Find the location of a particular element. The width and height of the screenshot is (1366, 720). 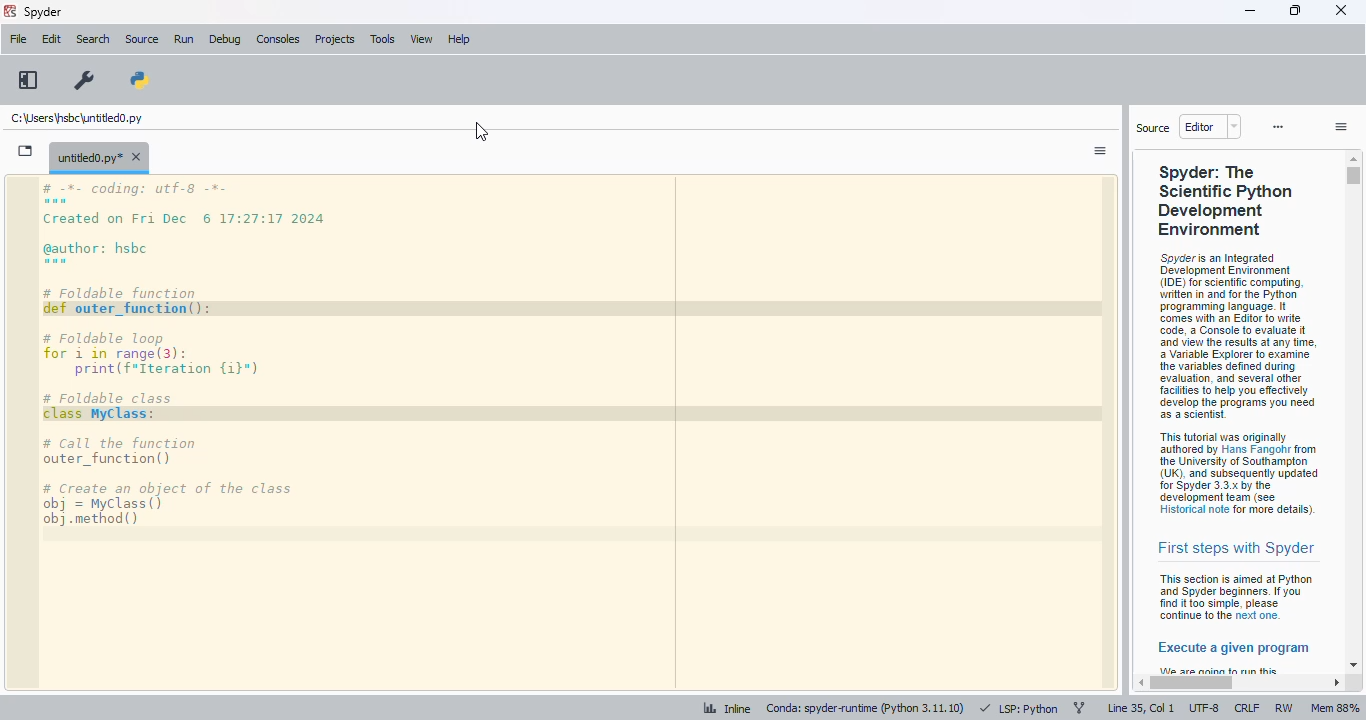

tools is located at coordinates (383, 40).